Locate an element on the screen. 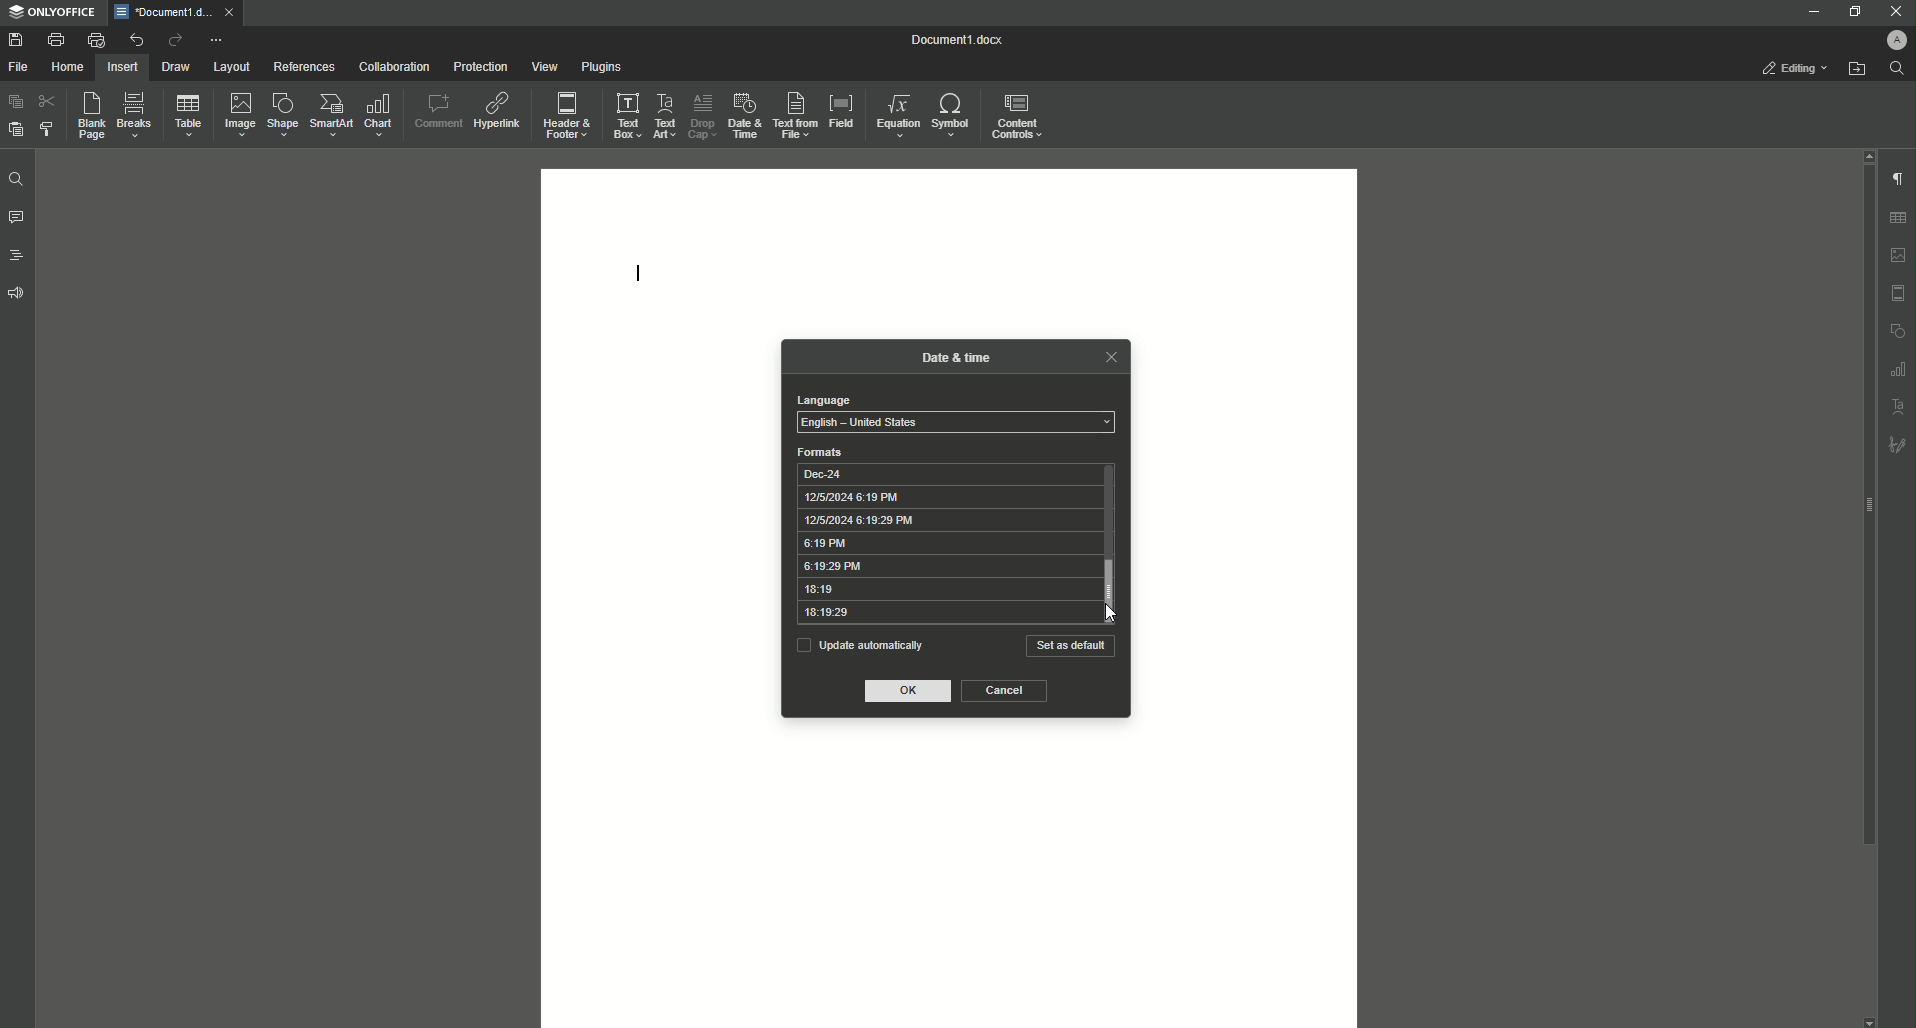 Image resolution: width=1916 pixels, height=1028 pixels. Profile is located at coordinates (1894, 39).